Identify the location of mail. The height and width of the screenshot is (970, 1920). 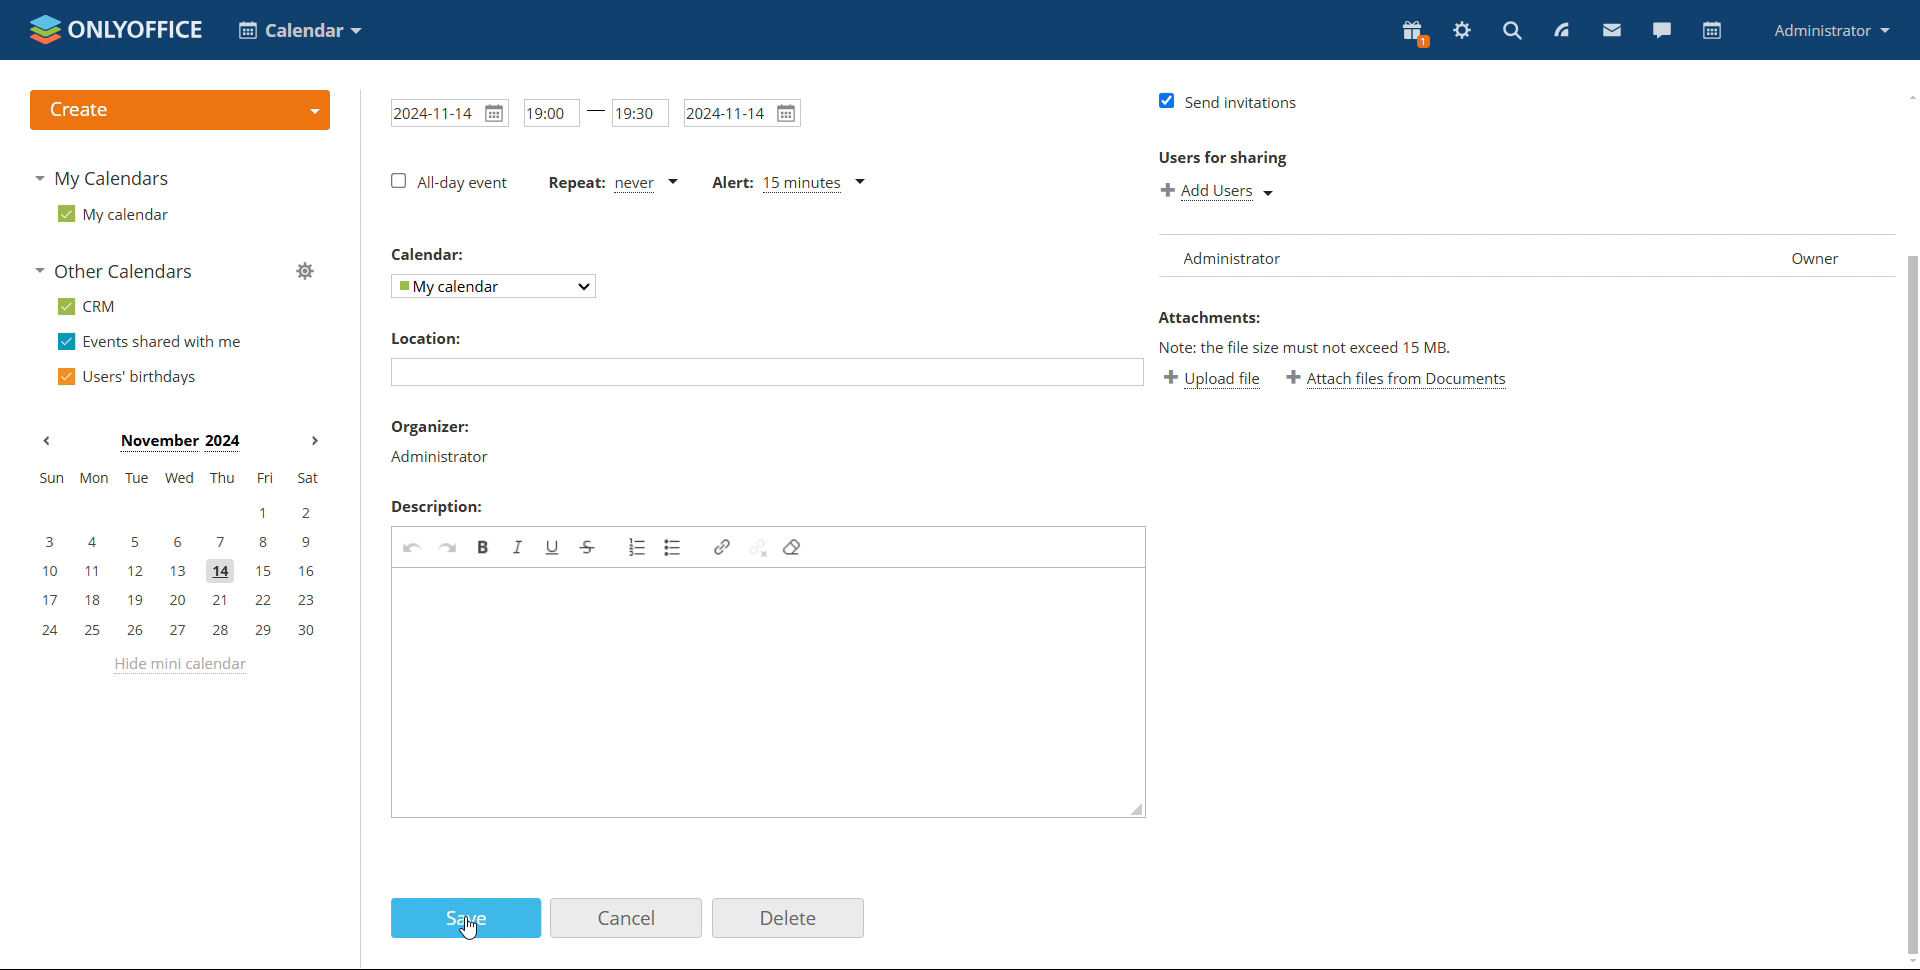
(1612, 31).